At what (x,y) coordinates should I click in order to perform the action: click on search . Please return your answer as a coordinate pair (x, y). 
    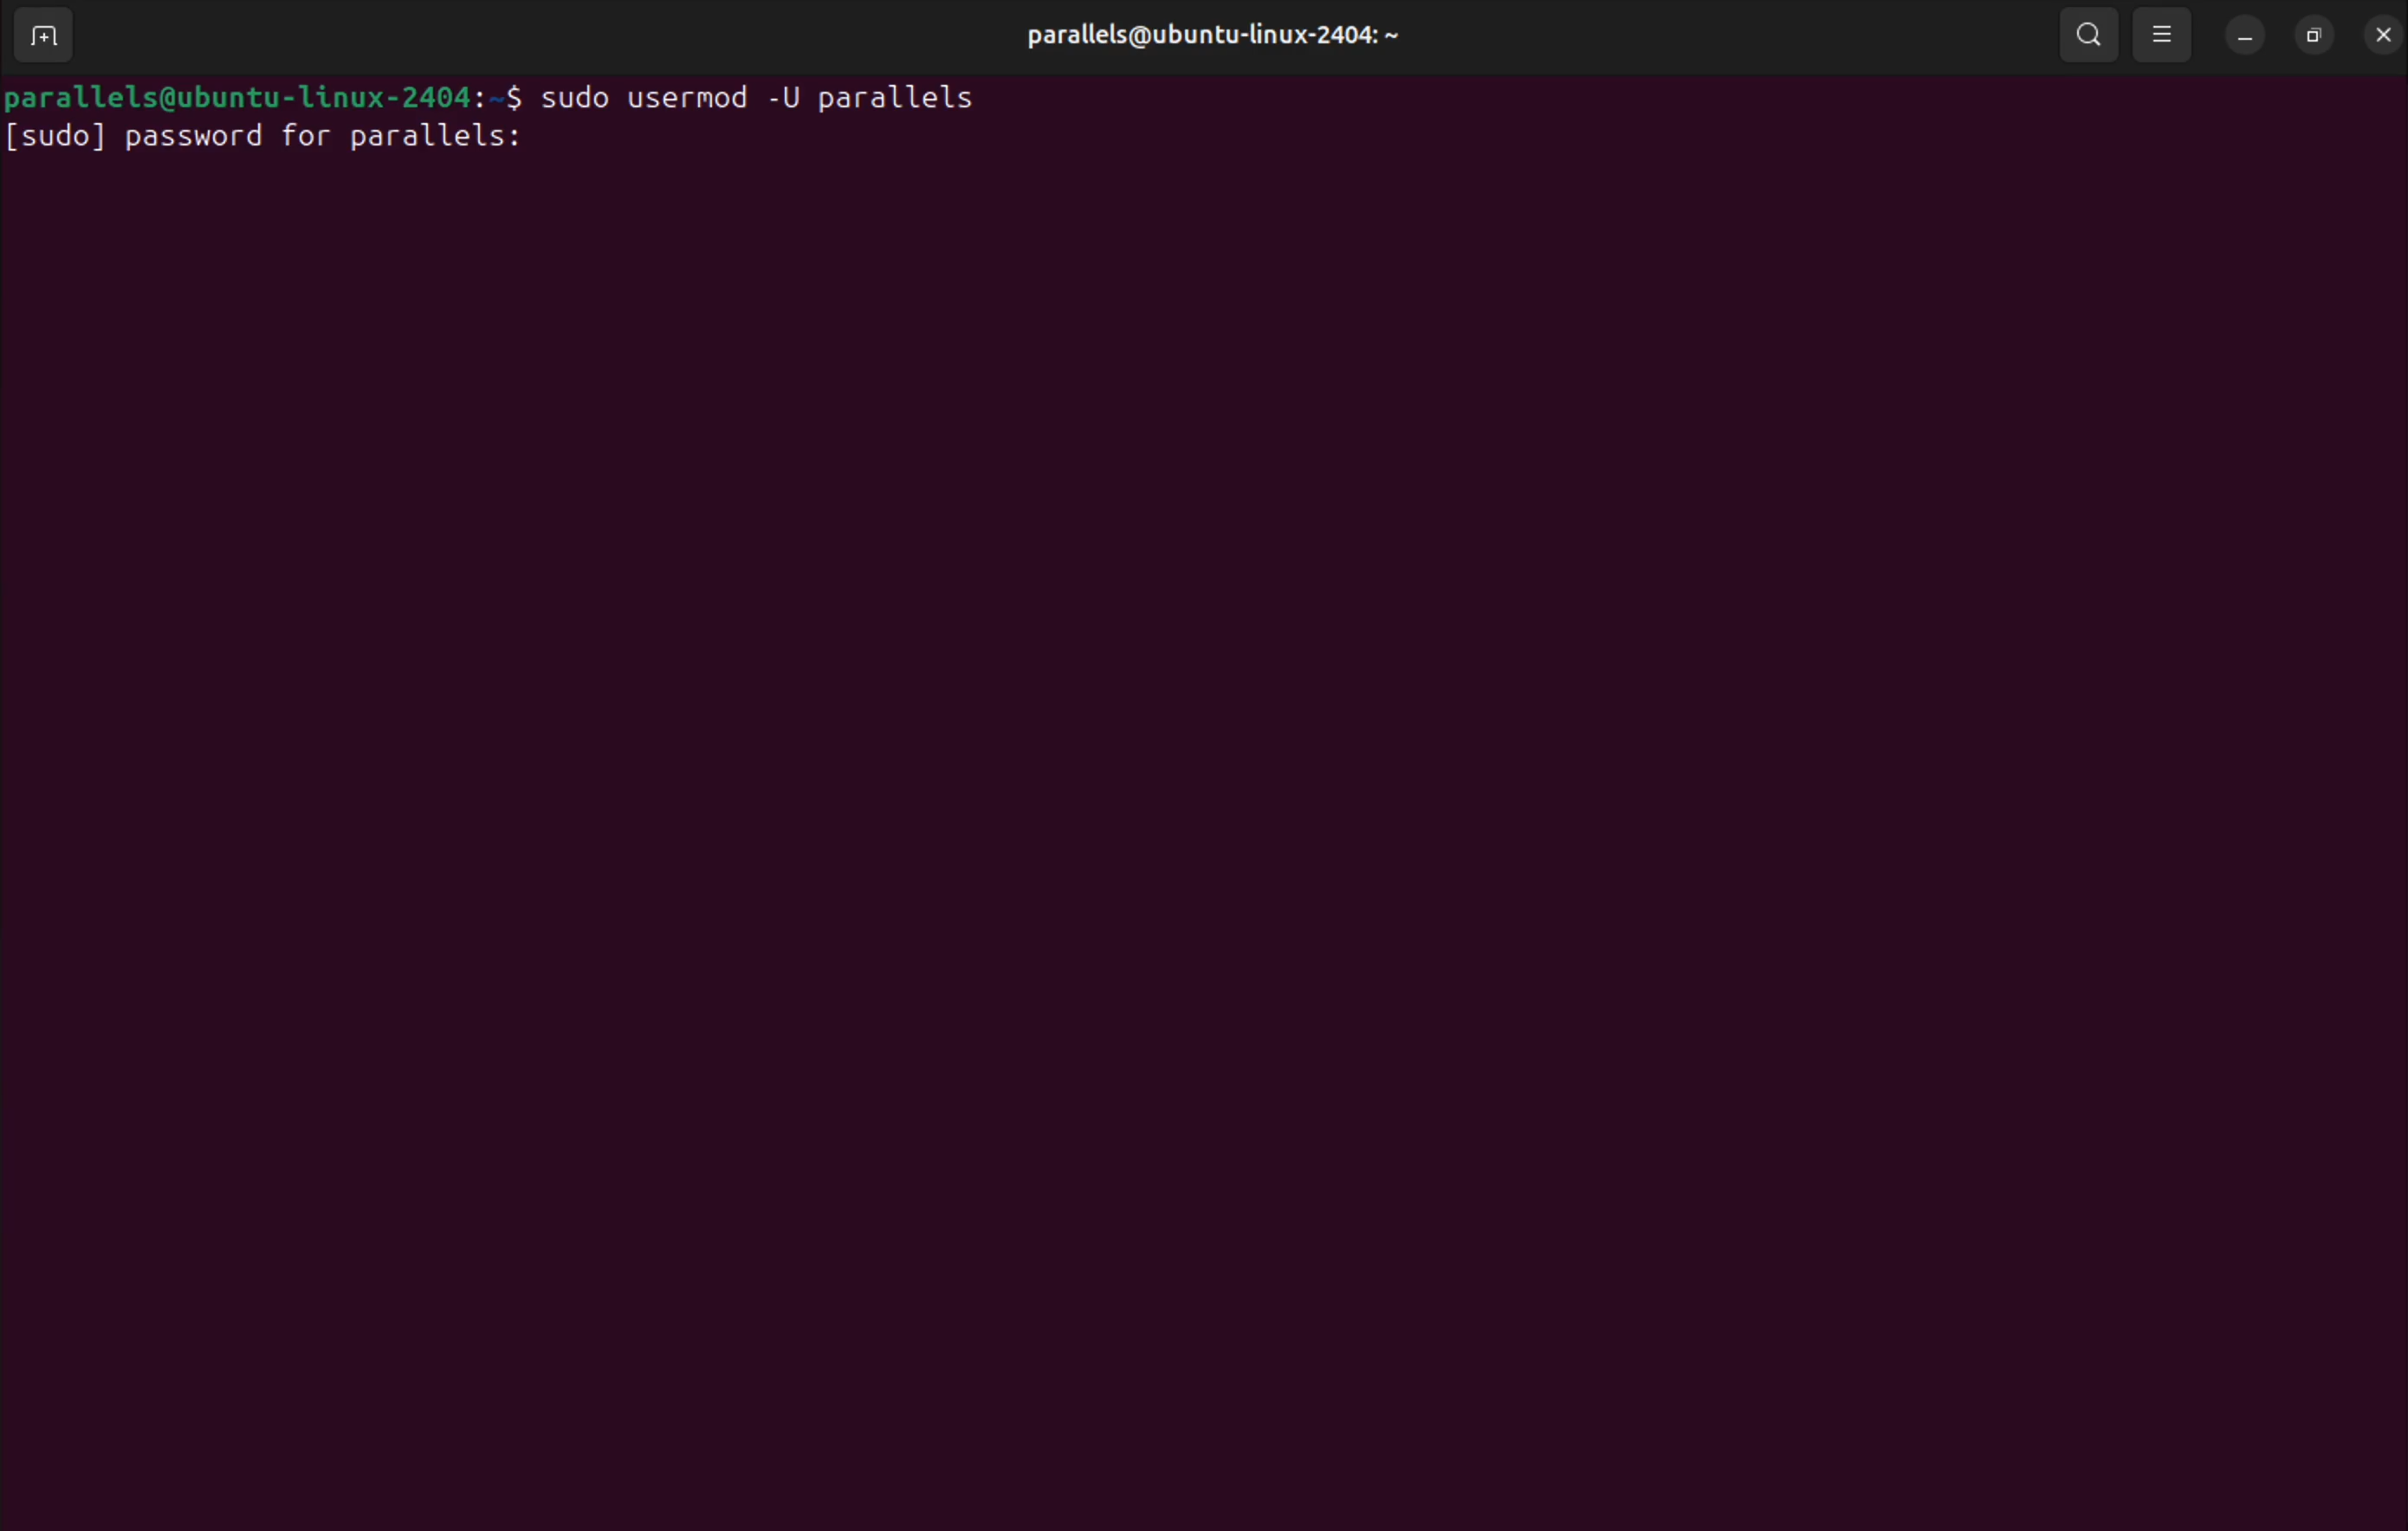
    Looking at the image, I should click on (2089, 34).